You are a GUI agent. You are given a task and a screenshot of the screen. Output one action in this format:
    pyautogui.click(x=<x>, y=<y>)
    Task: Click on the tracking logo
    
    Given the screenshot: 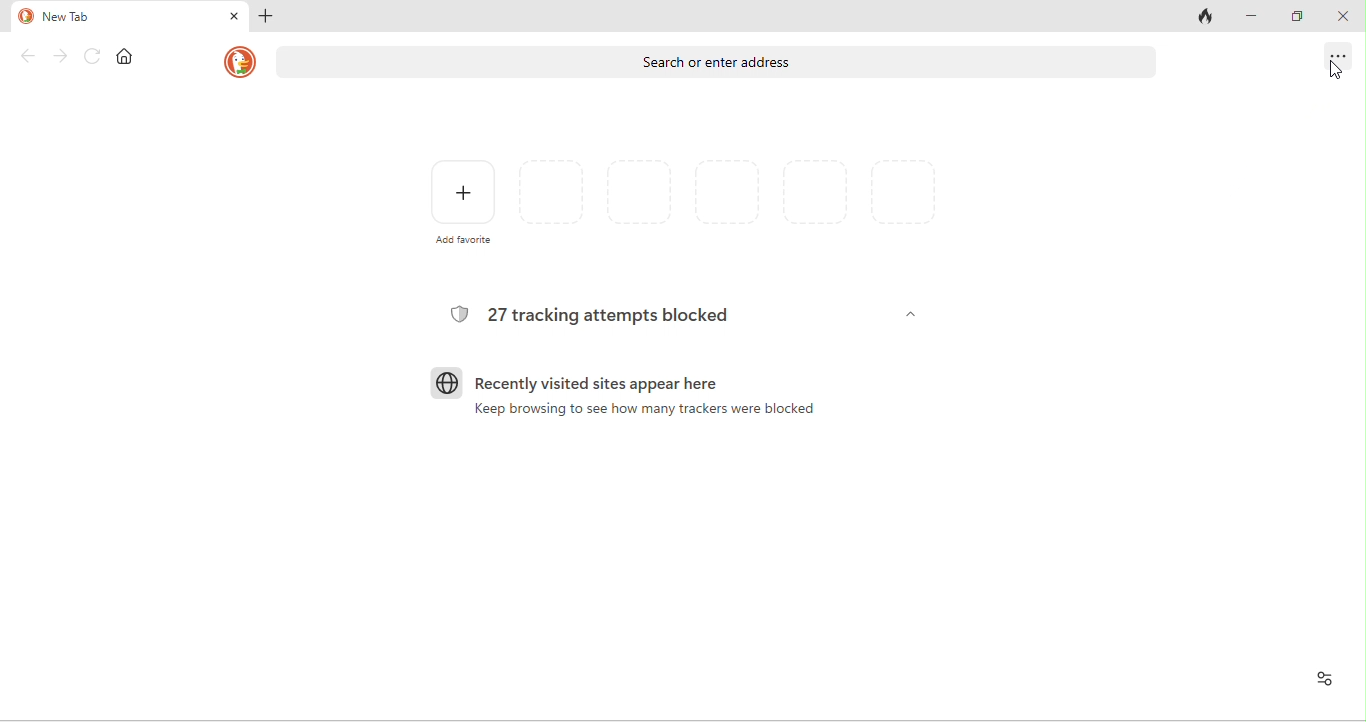 What is the action you would take?
    pyautogui.click(x=457, y=313)
    